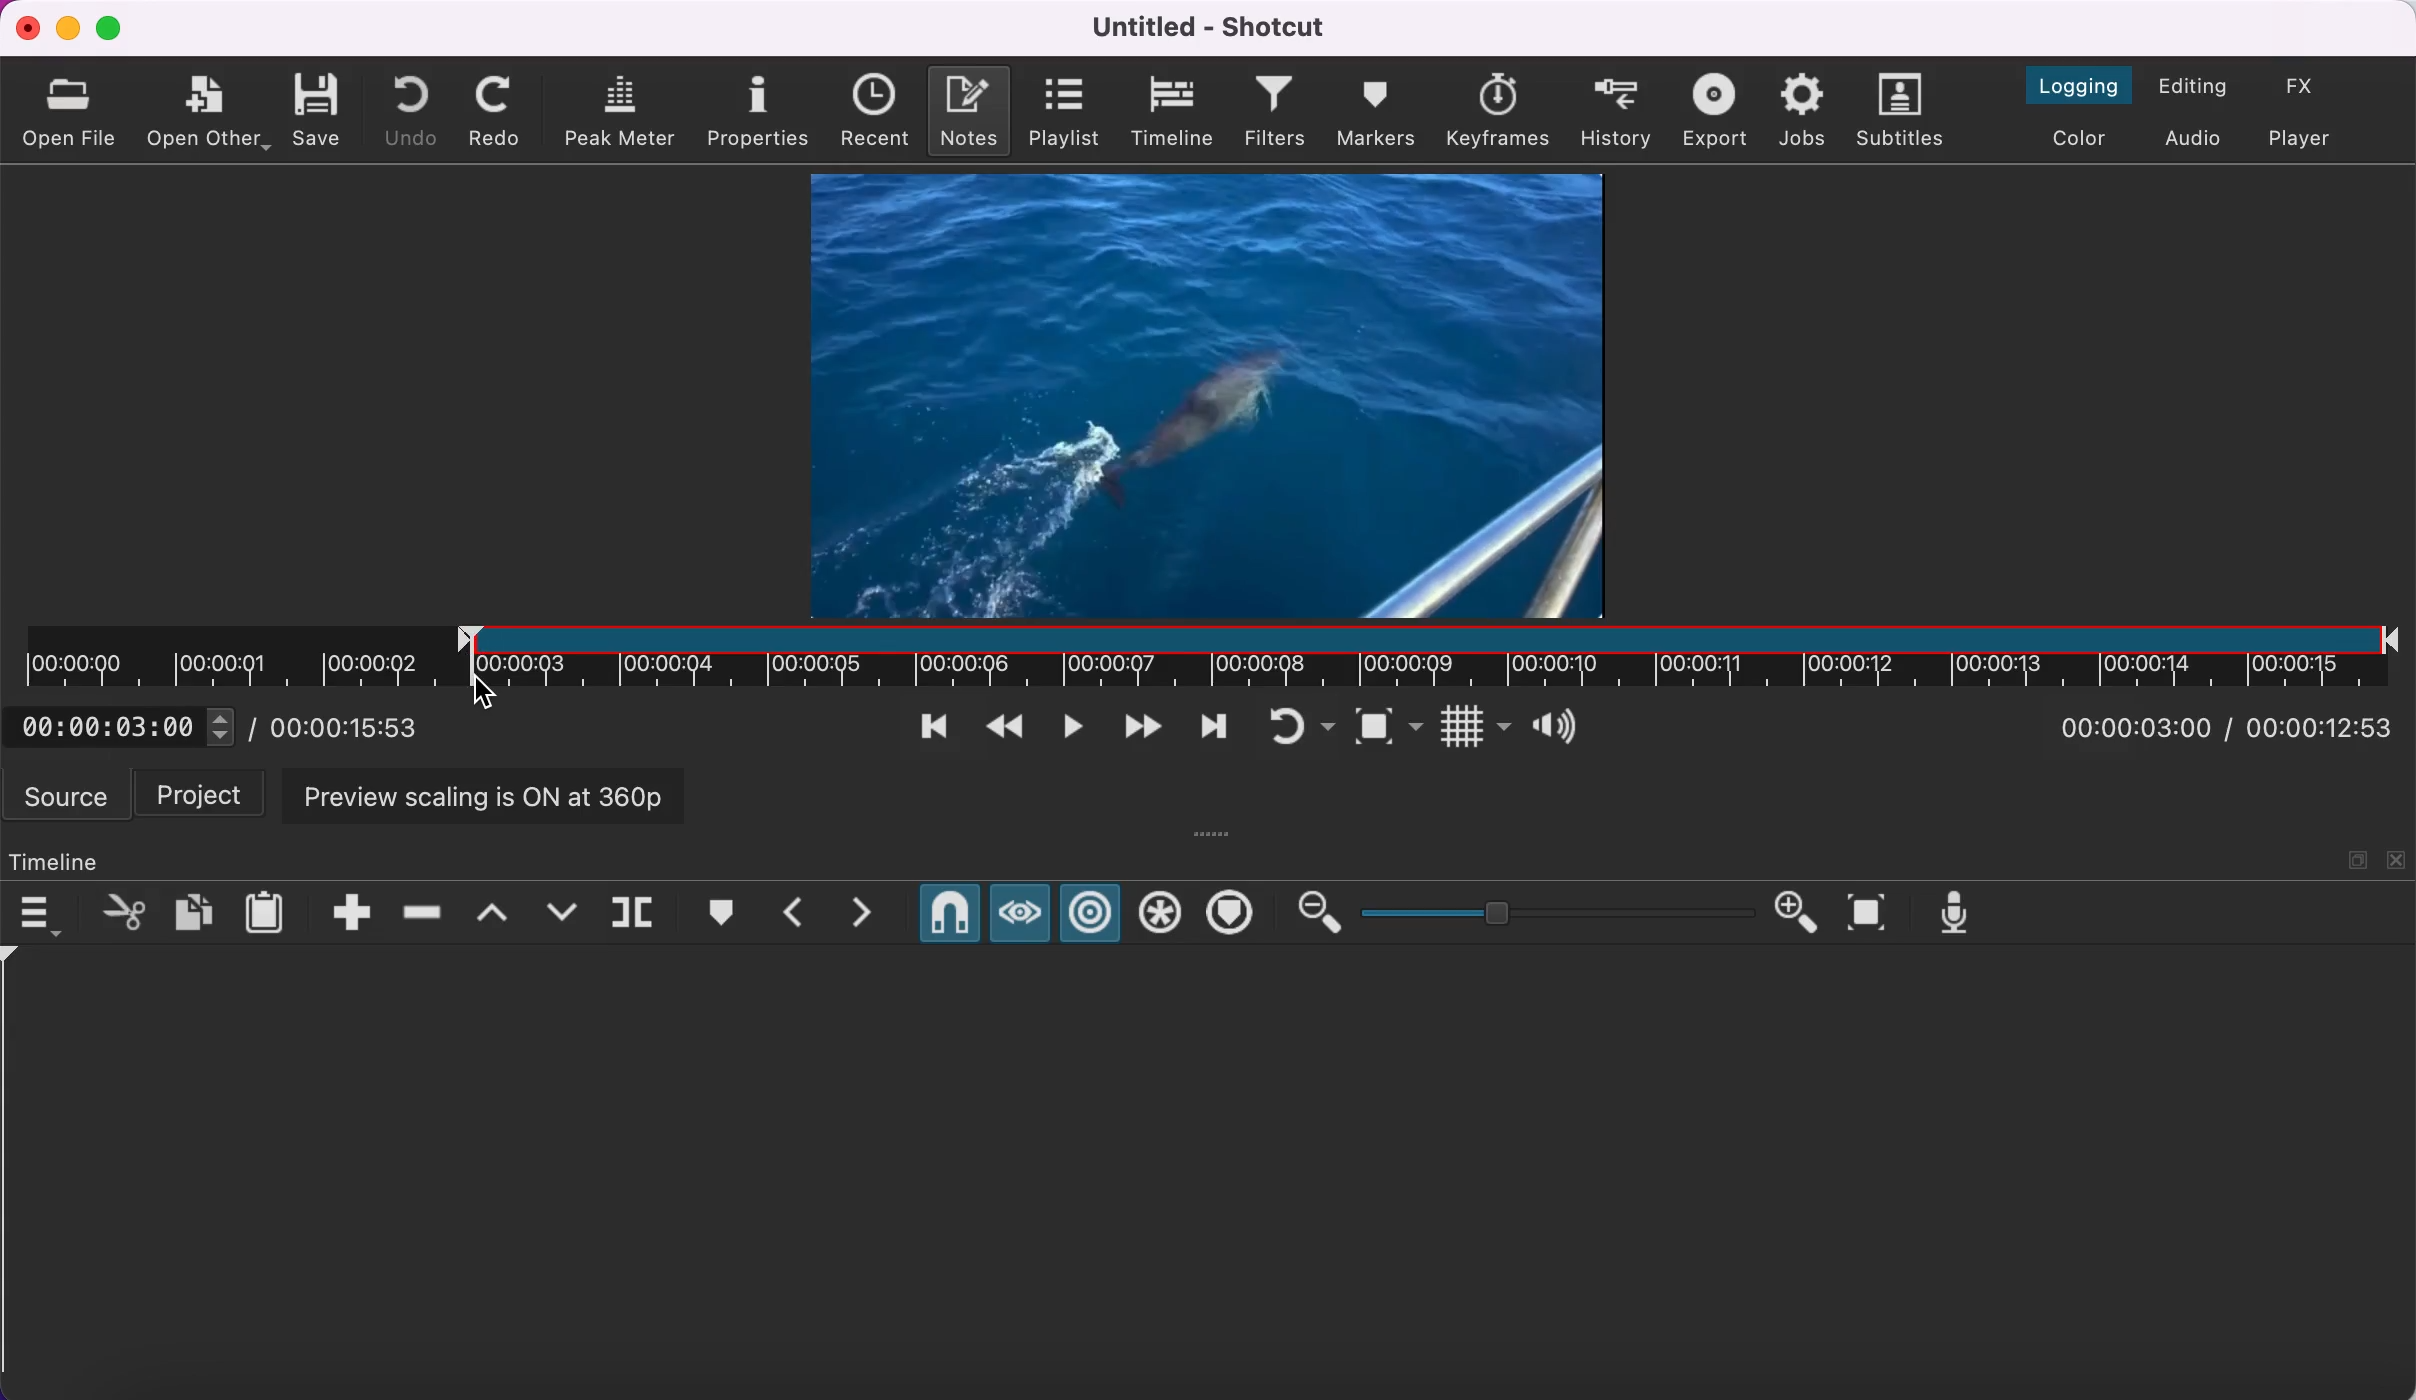 The height and width of the screenshot is (1400, 2416). What do you see at coordinates (1291, 727) in the screenshot?
I see `` at bounding box center [1291, 727].